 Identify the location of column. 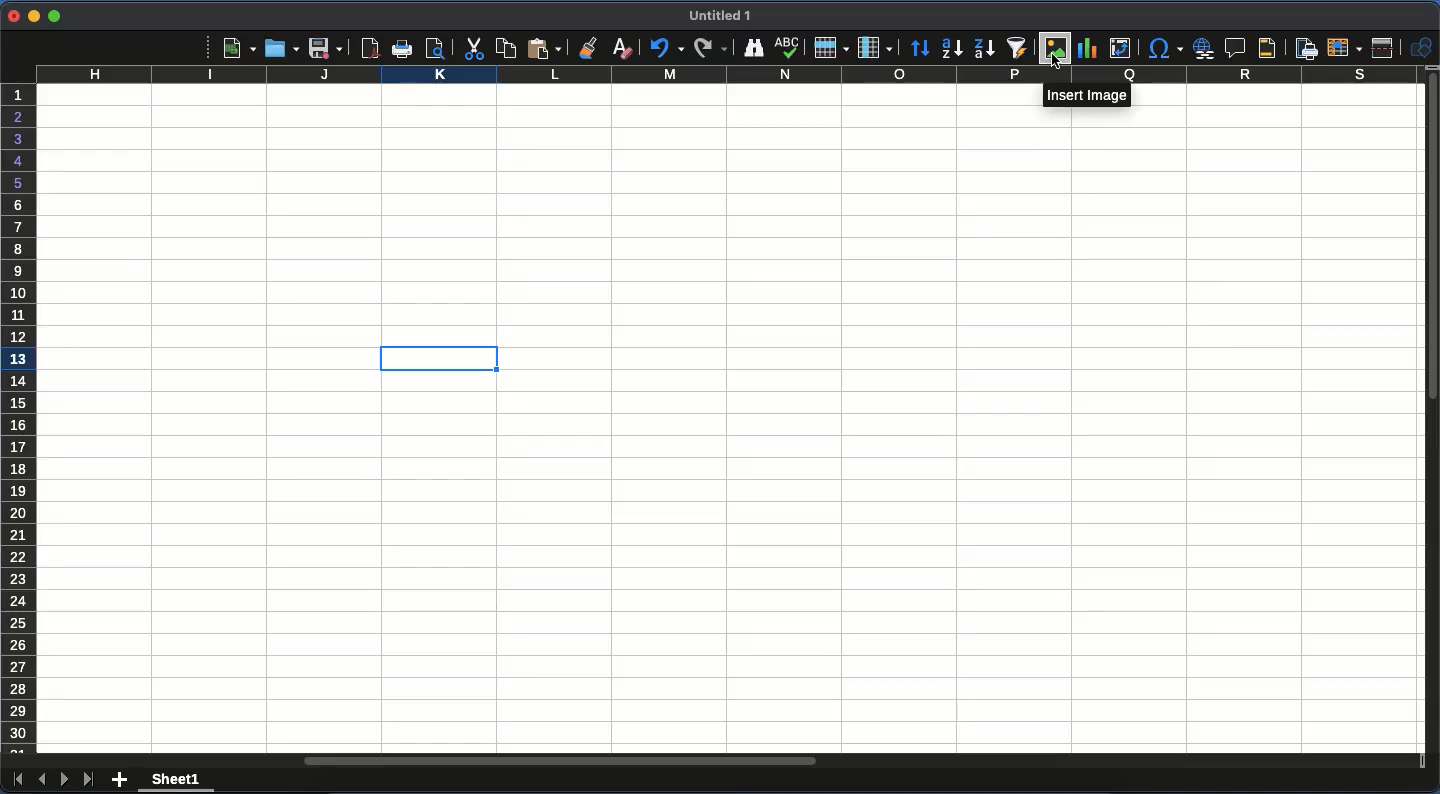
(725, 76).